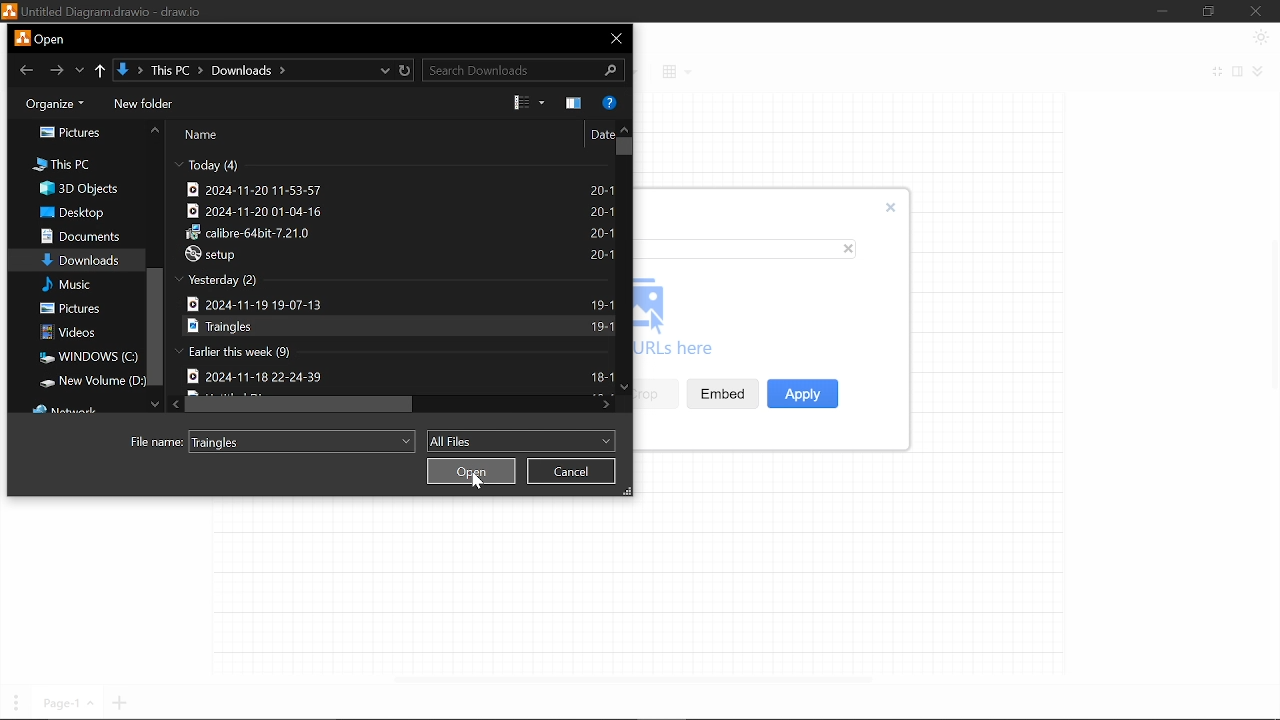 The height and width of the screenshot is (720, 1280). I want to click on Pictures, so click(66, 134).